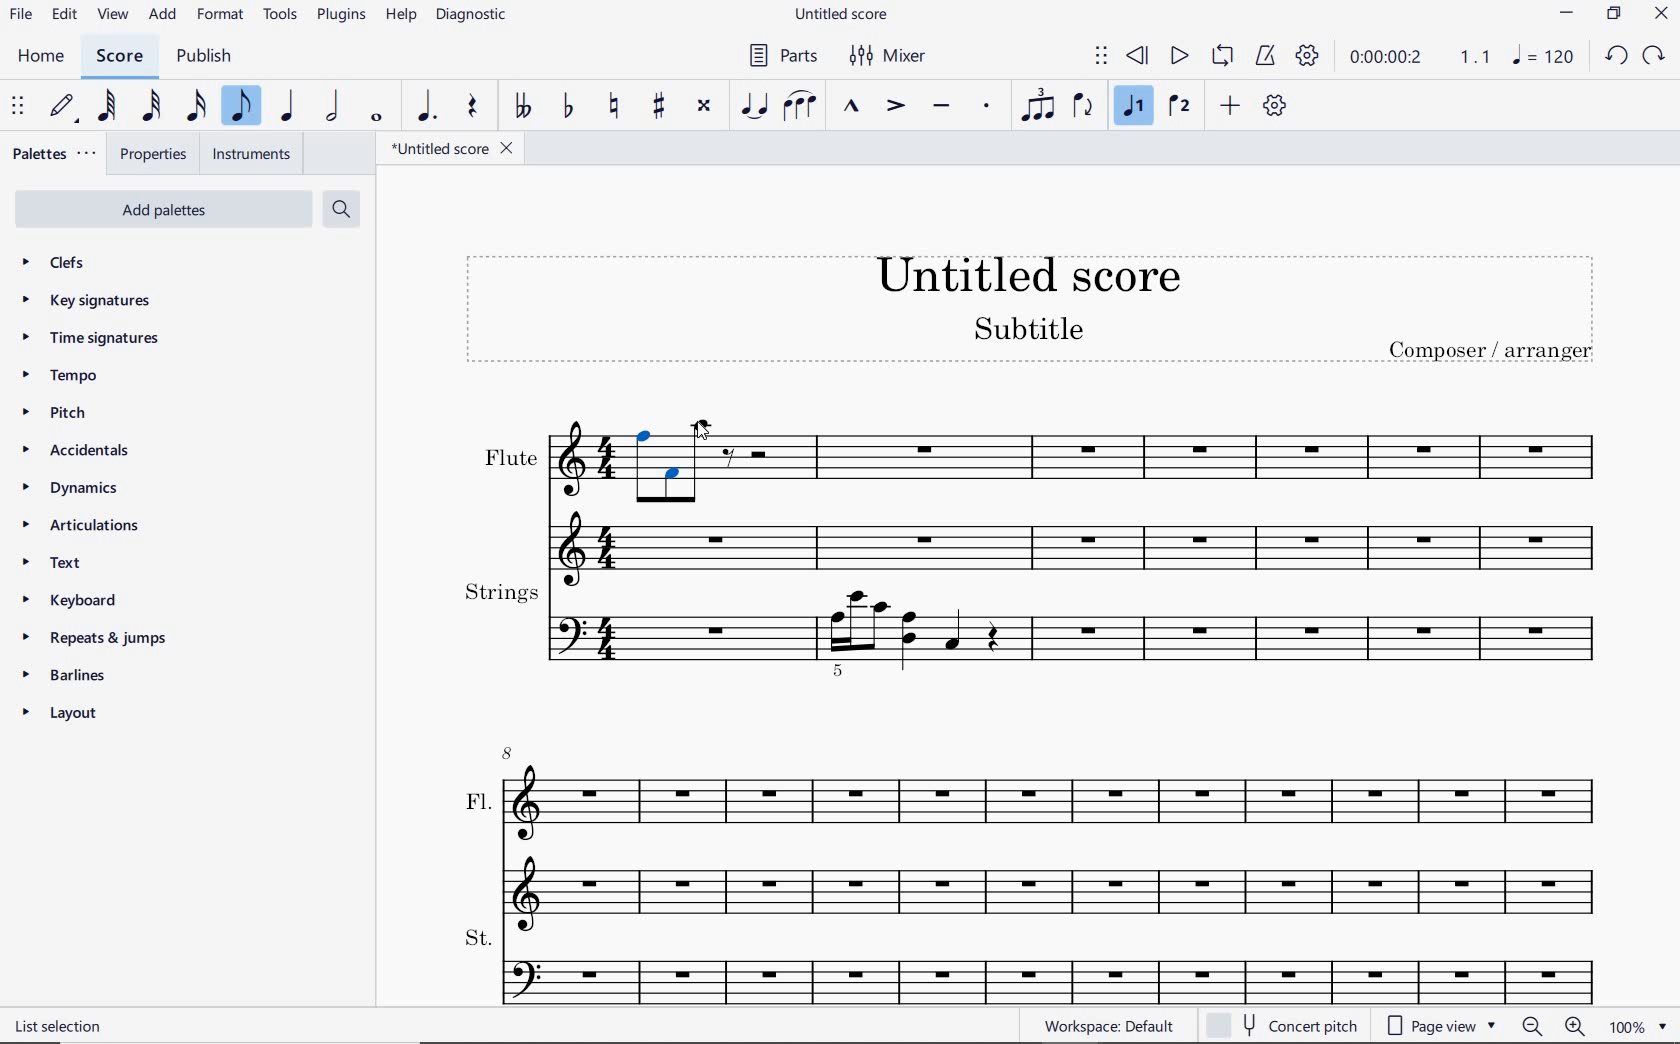 This screenshot has height=1044, width=1680. What do you see at coordinates (91, 304) in the screenshot?
I see `key signatures` at bounding box center [91, 304].